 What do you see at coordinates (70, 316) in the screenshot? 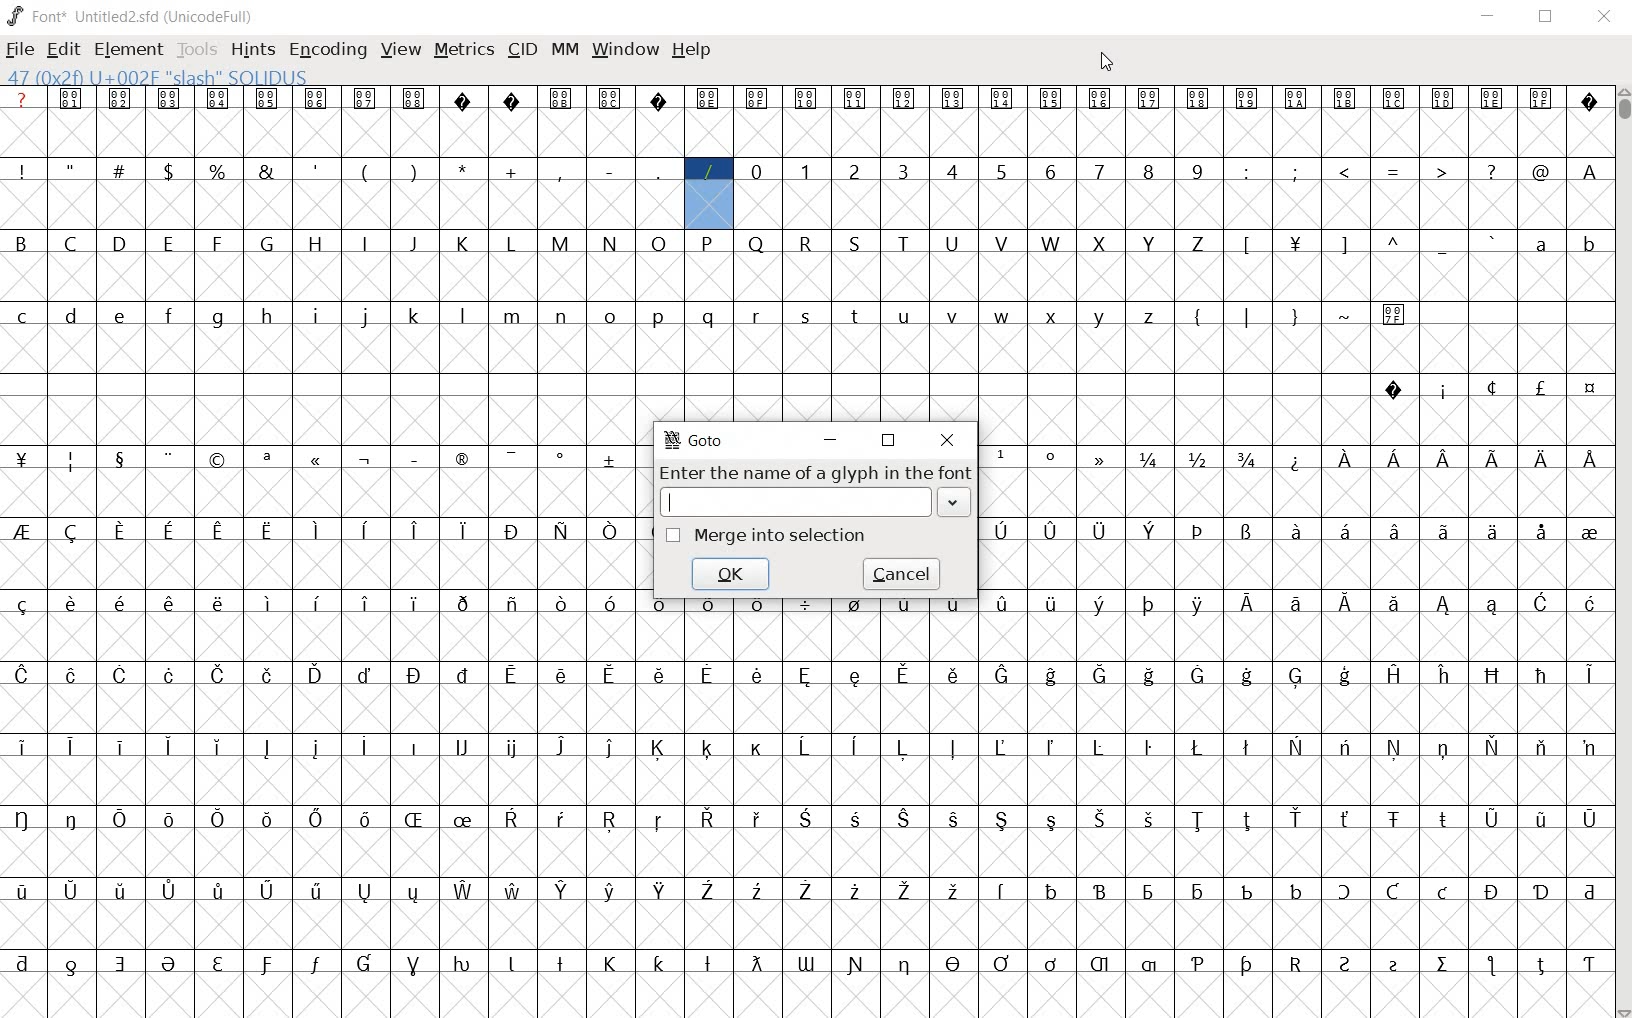
I see `glyph` at bounding box center [70, 316].